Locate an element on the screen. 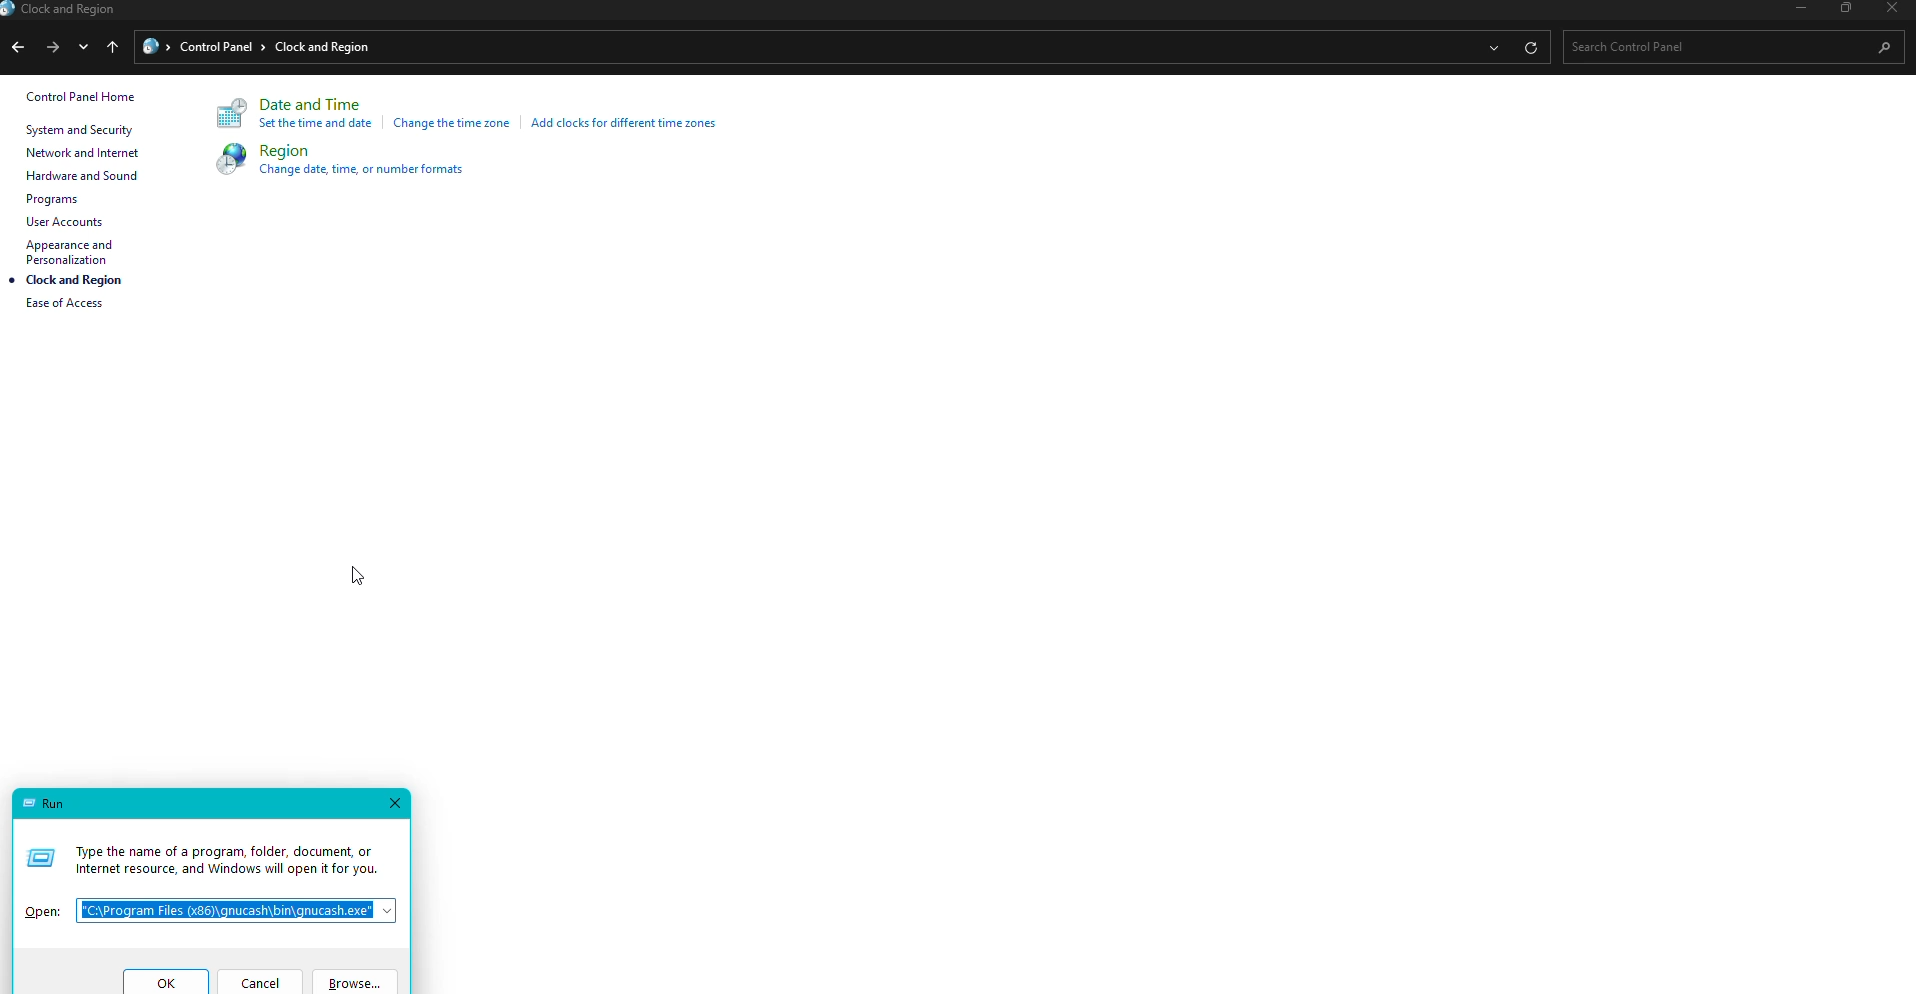 This screenshot has width=1916, height=994. more options is located at coordinates (1491, 49).